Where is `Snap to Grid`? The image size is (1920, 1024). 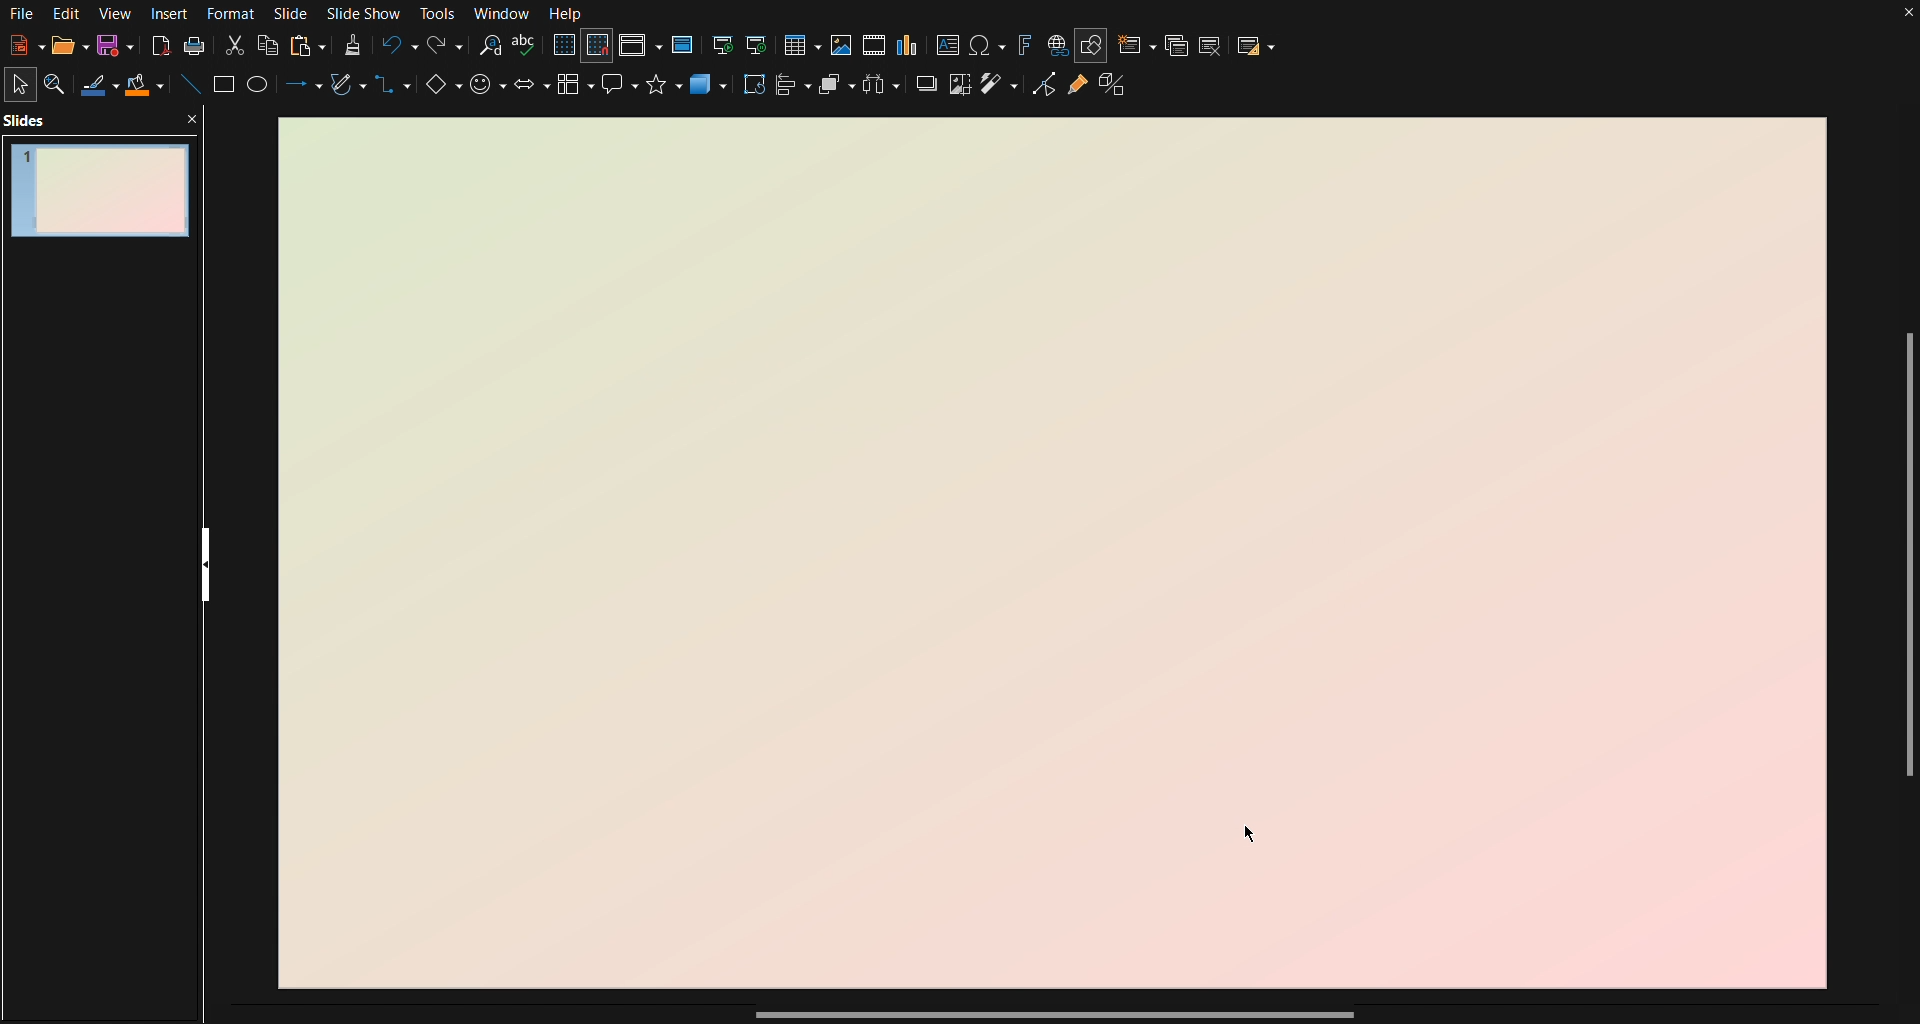 Snap to Grid is located at coordinates (598, 47).